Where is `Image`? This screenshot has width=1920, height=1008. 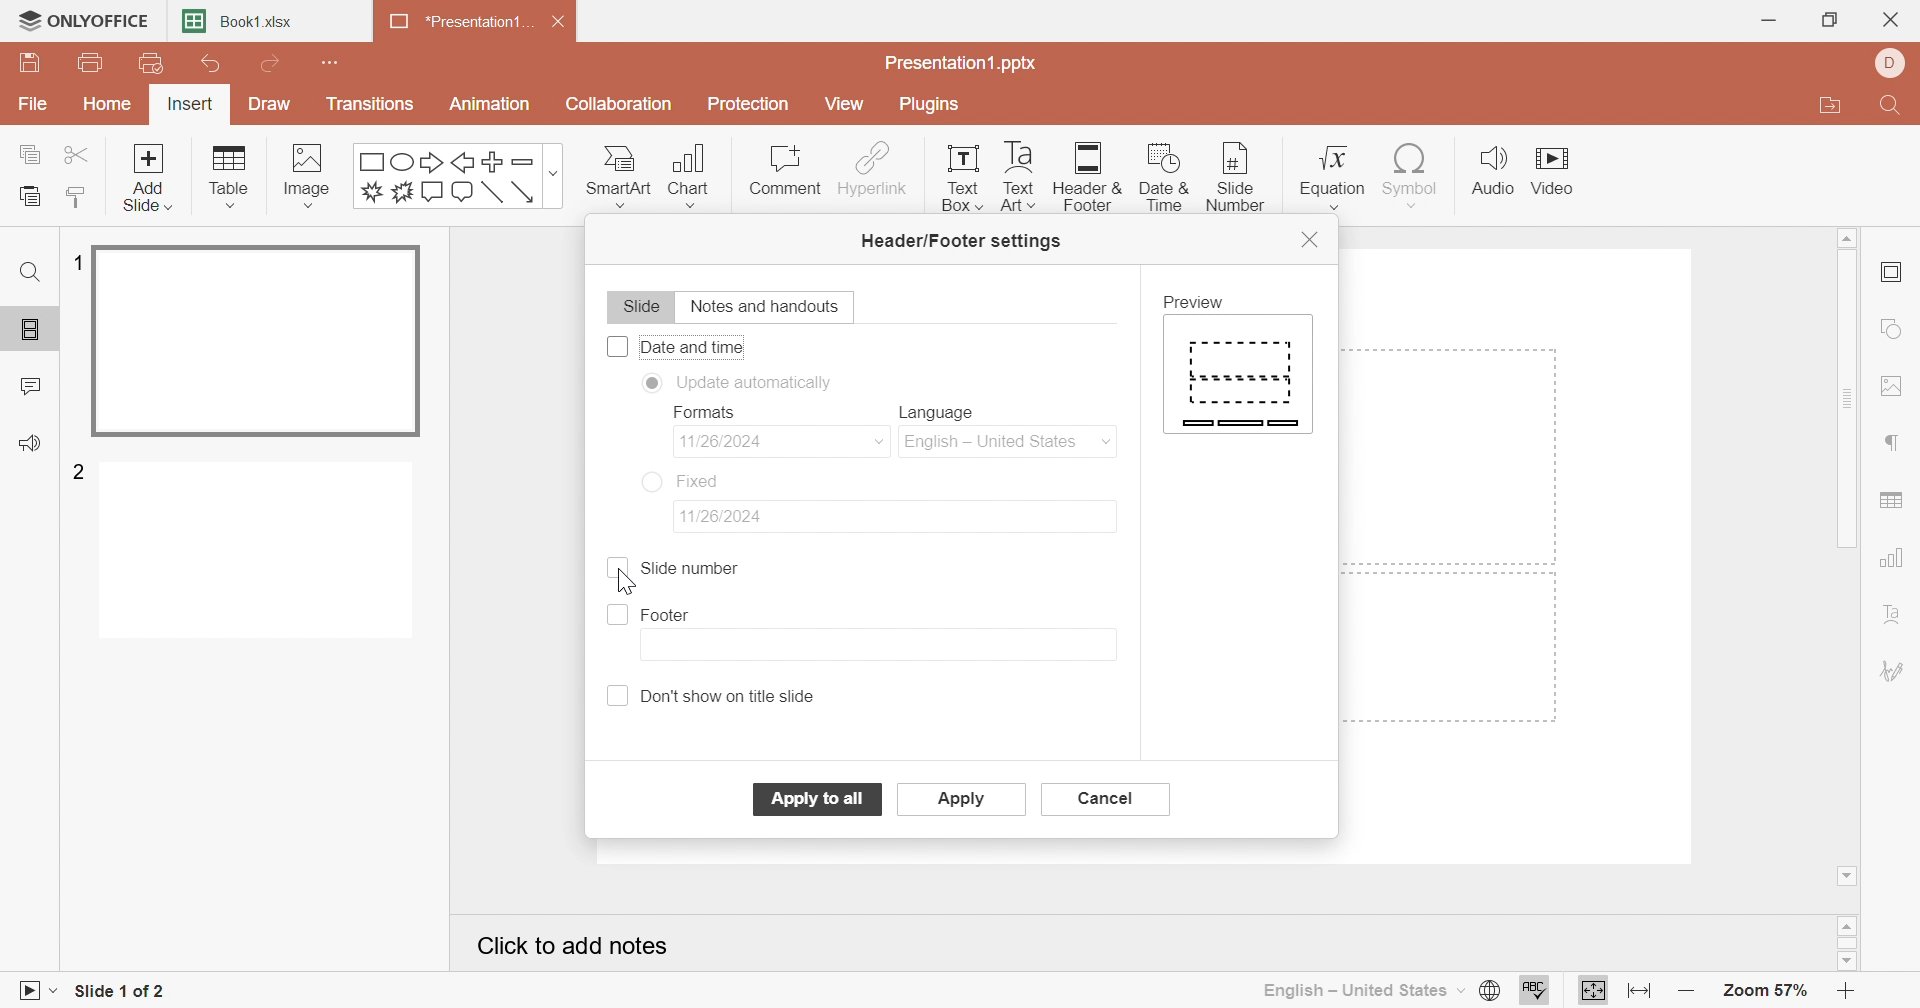
Image is located at coordinates (314, 176).